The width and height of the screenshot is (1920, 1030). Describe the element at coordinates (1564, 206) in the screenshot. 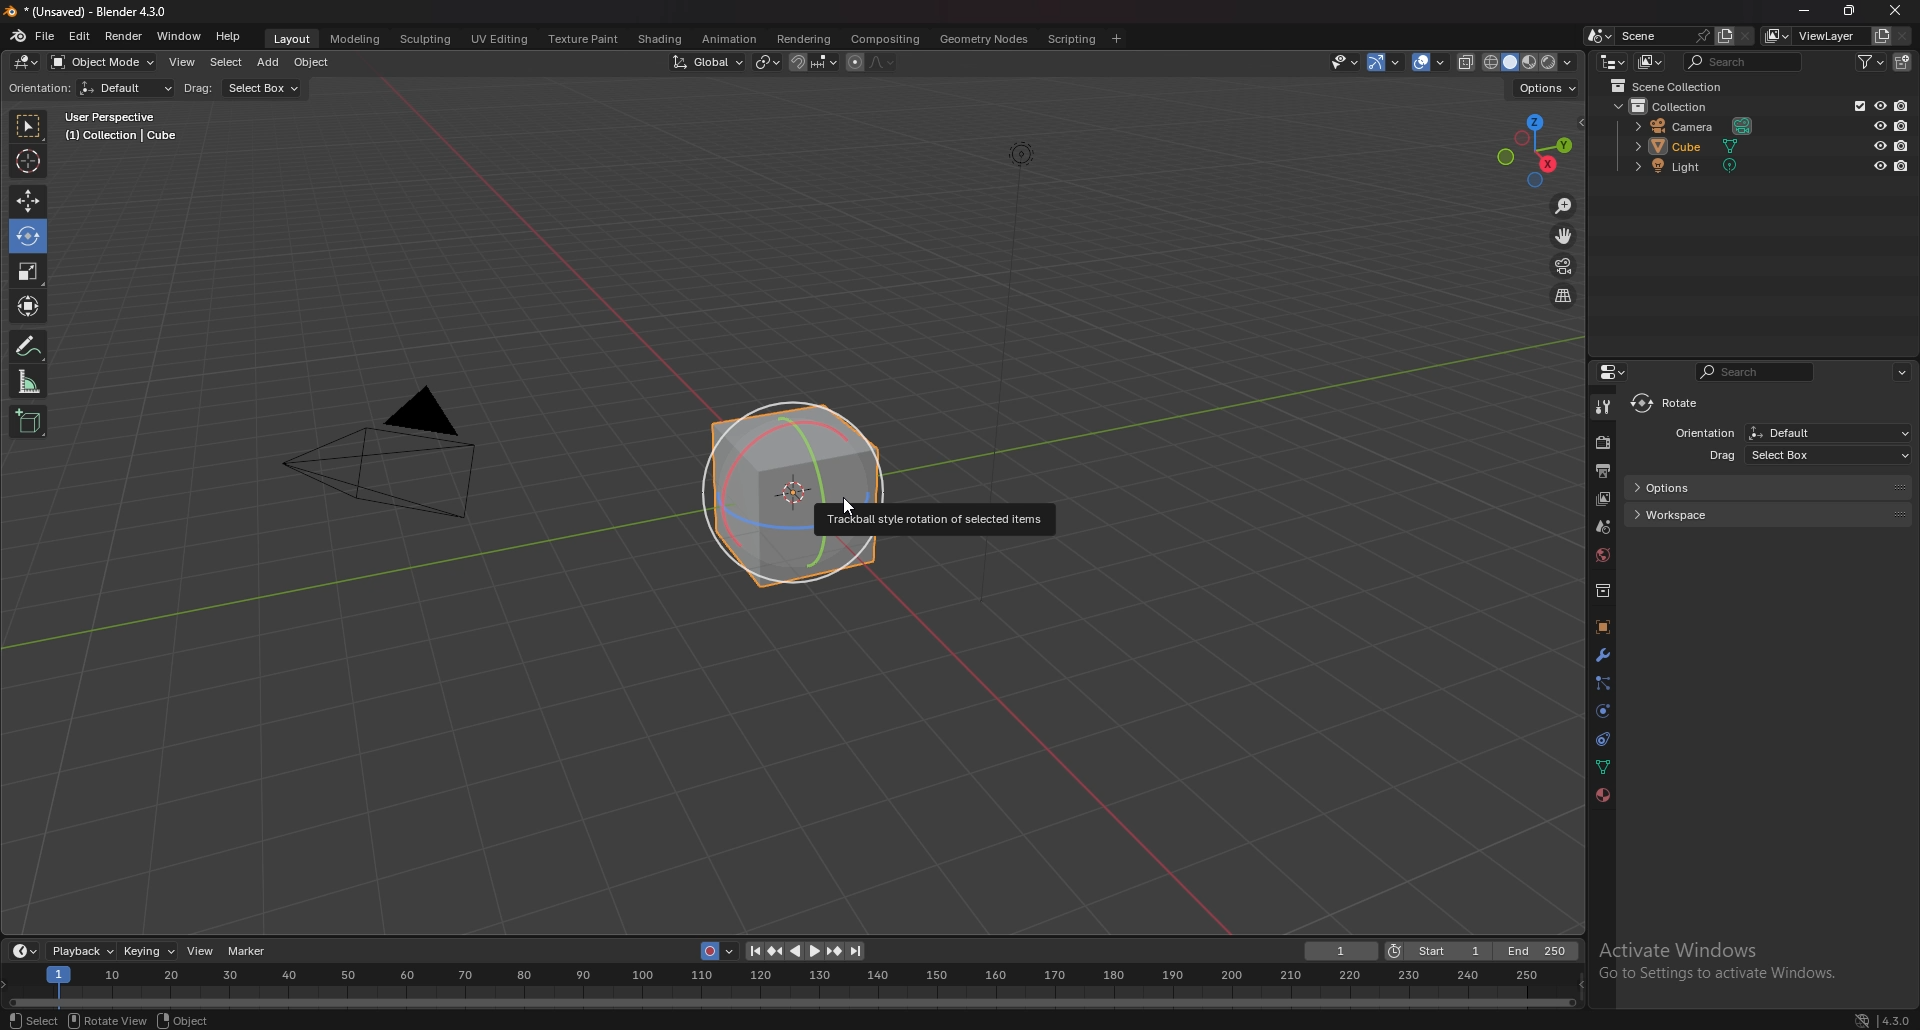

I see `zoom` at that location.